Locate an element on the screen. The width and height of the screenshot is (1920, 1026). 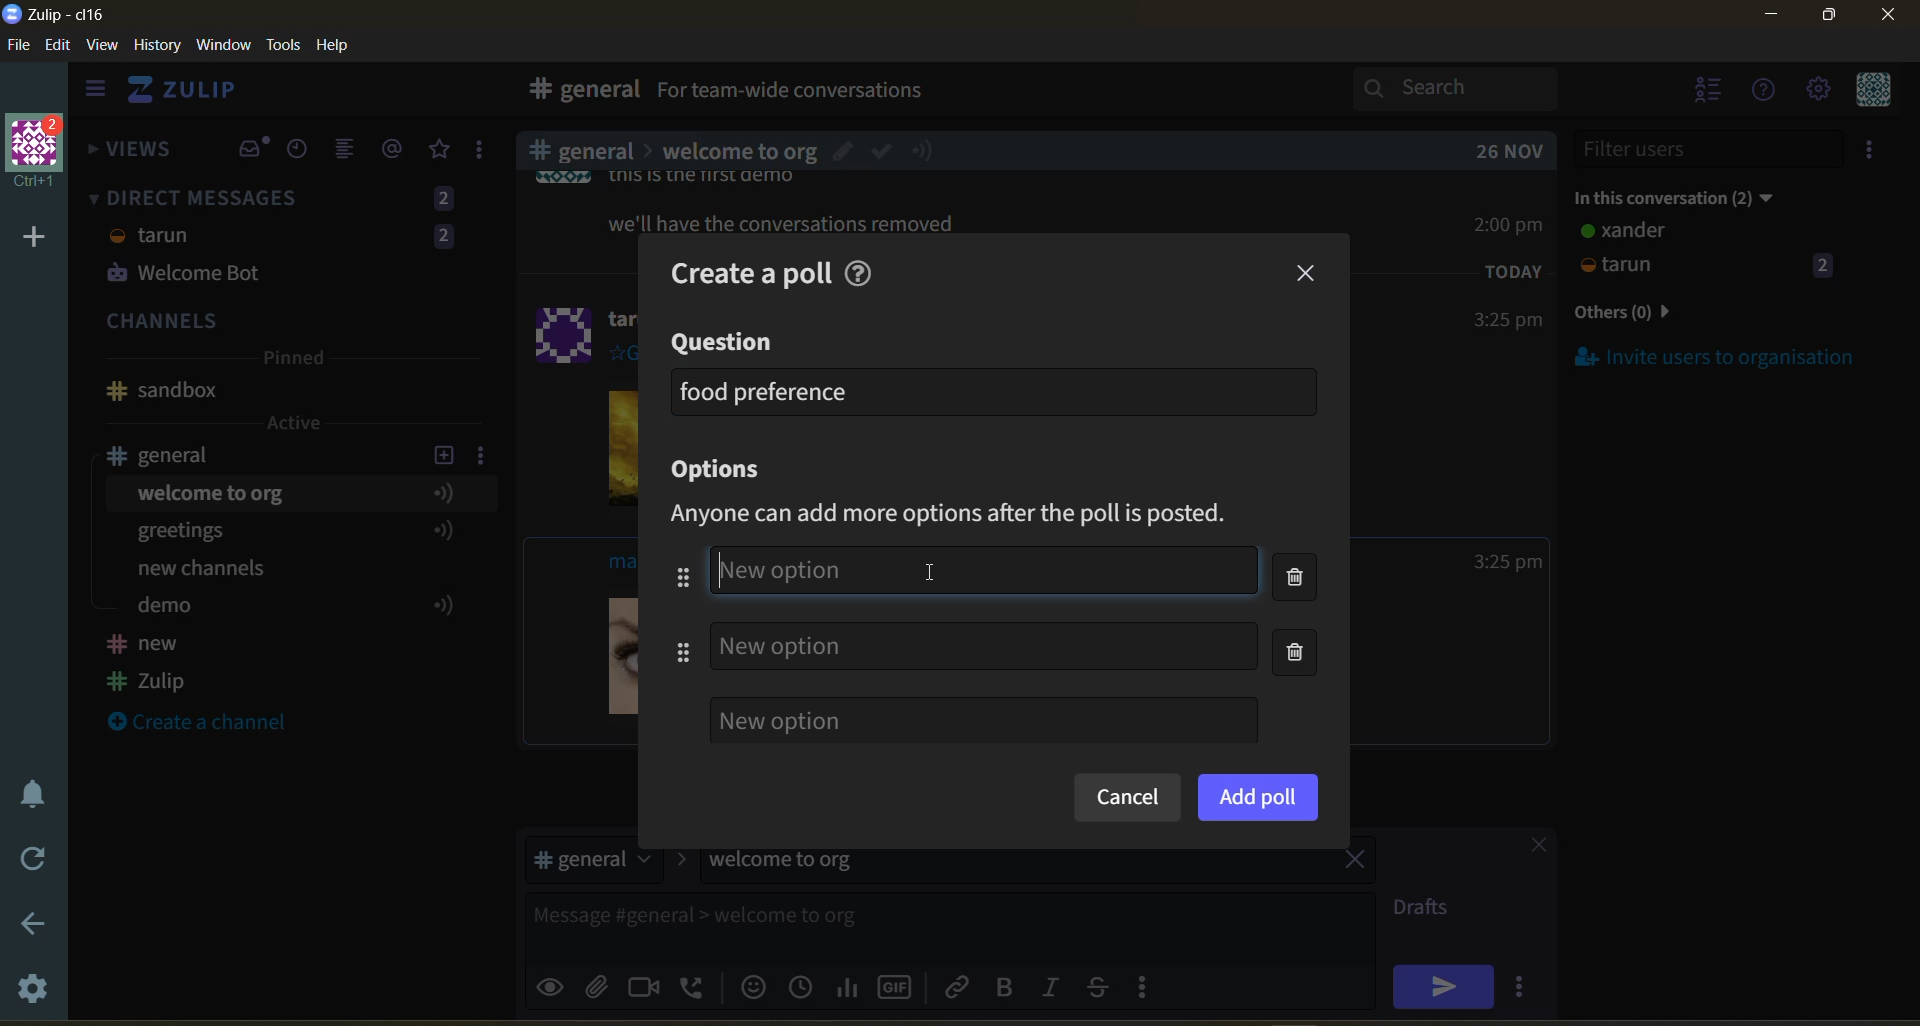
history is located at coordinates (157, 49).